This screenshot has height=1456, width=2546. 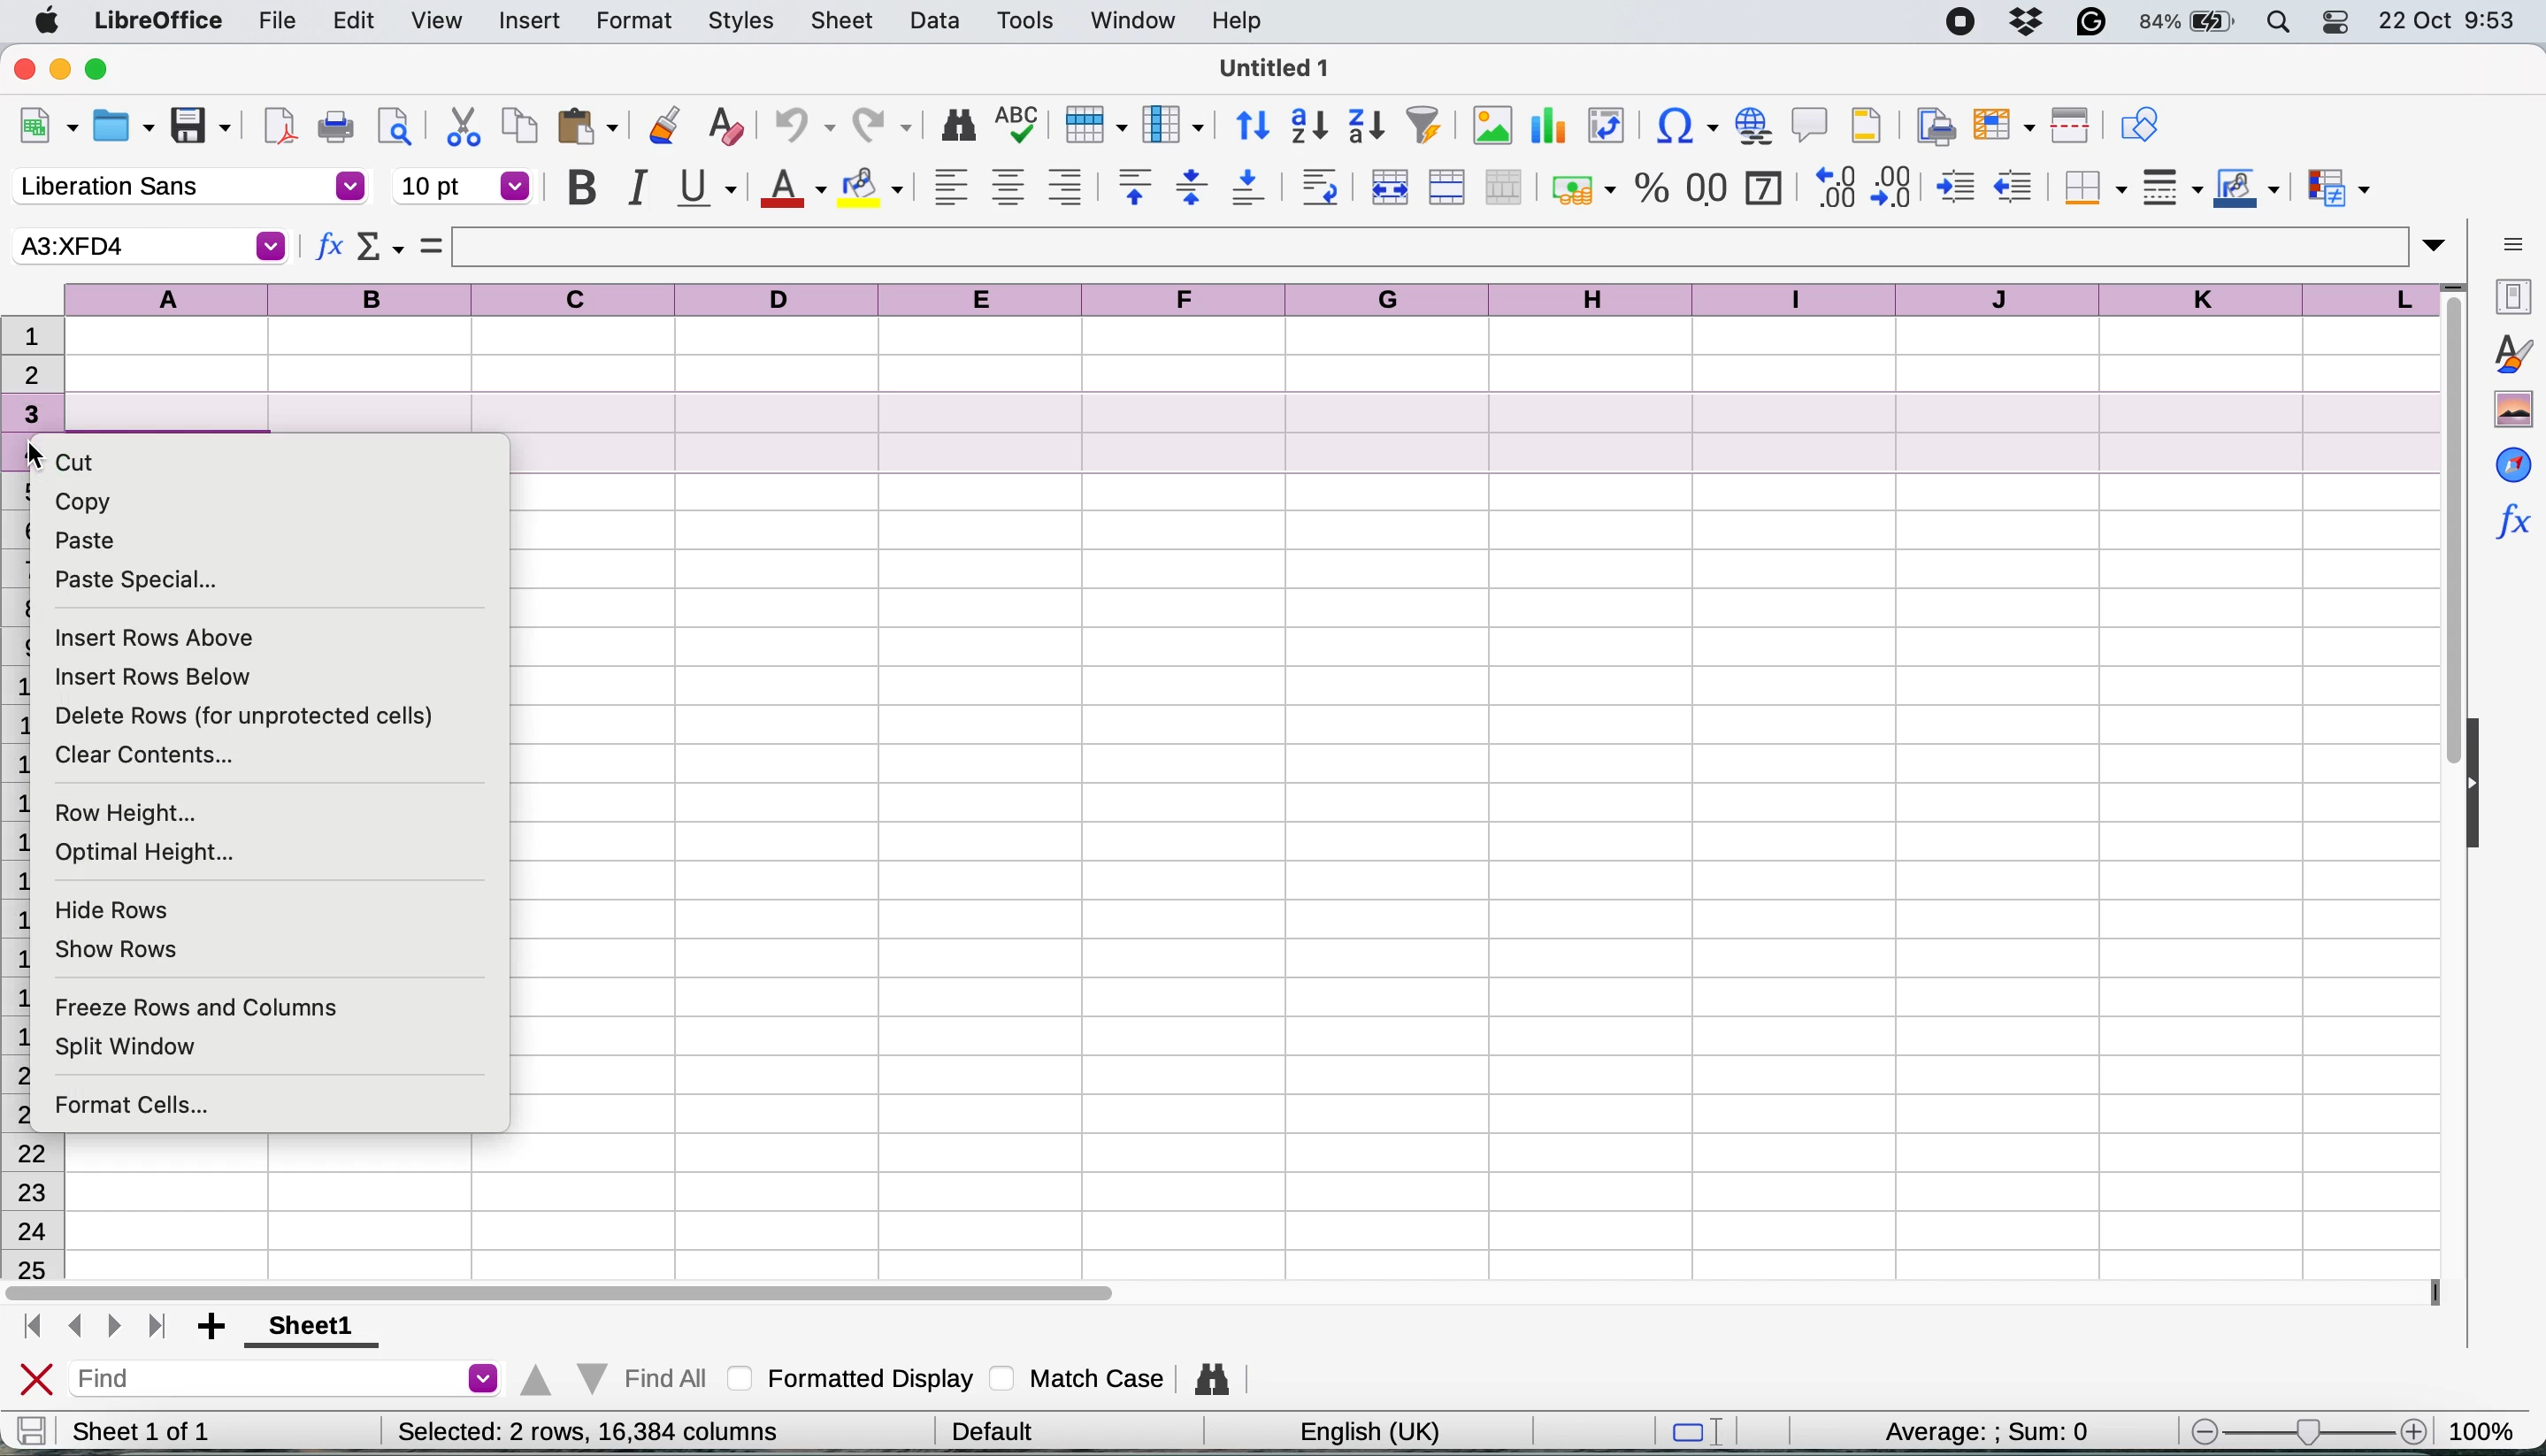 I want to click on sort descending, so click(x=1367, y=128).